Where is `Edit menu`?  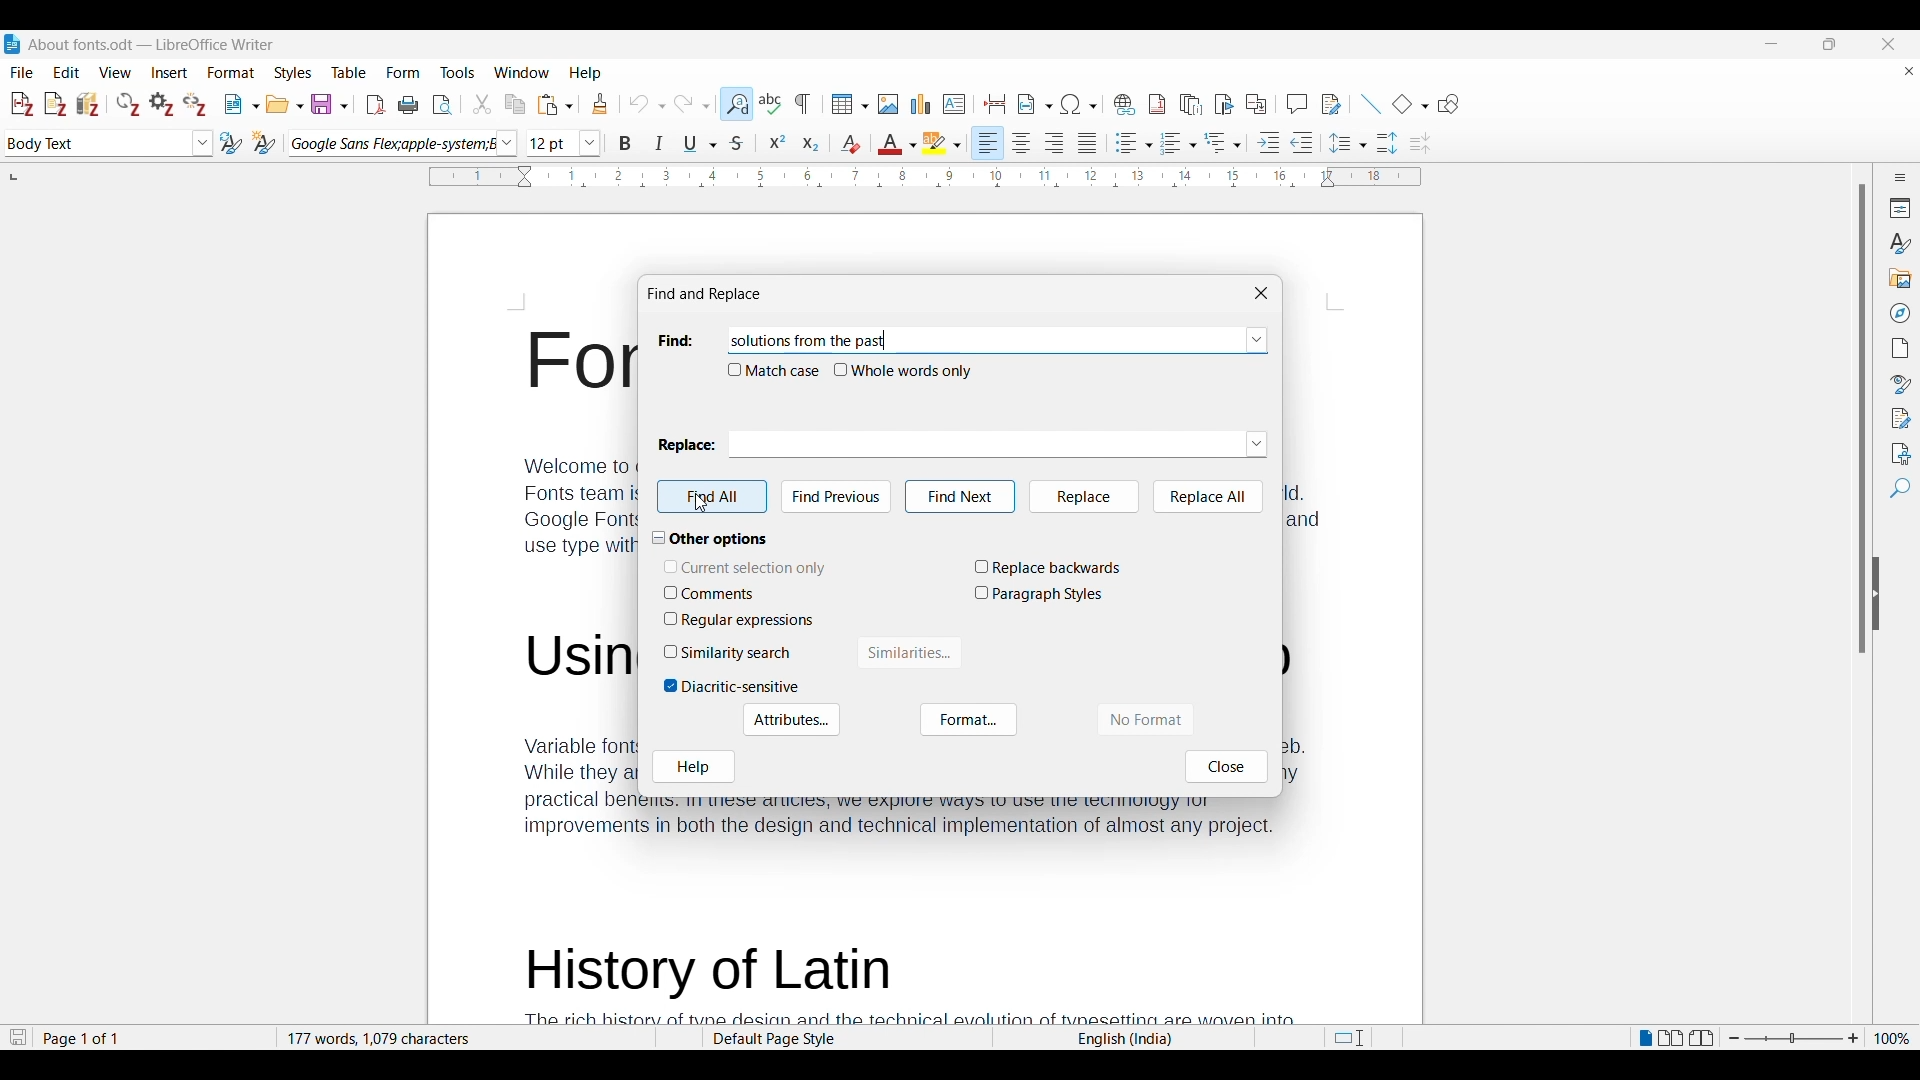 Edit menu is located at coordinates (67, 72).